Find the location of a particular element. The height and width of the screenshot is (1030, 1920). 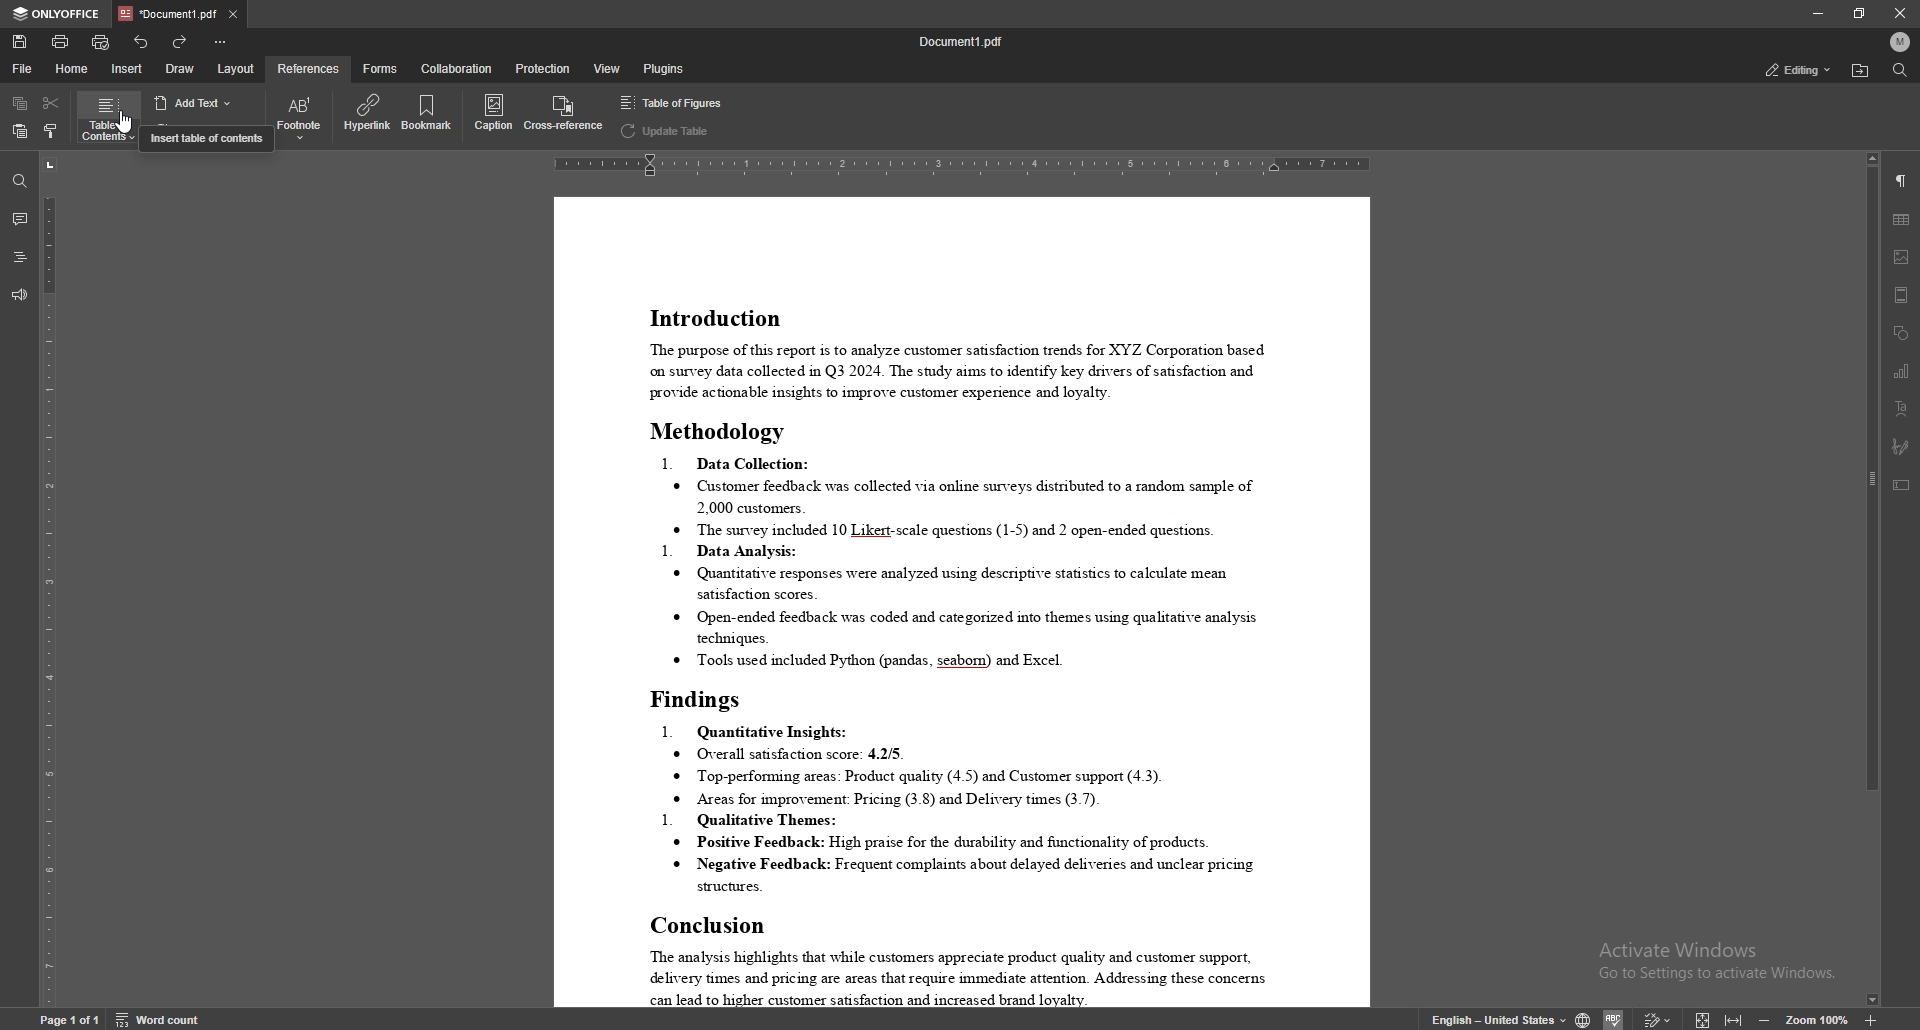

signature field is located at coordinates (1901, 447).